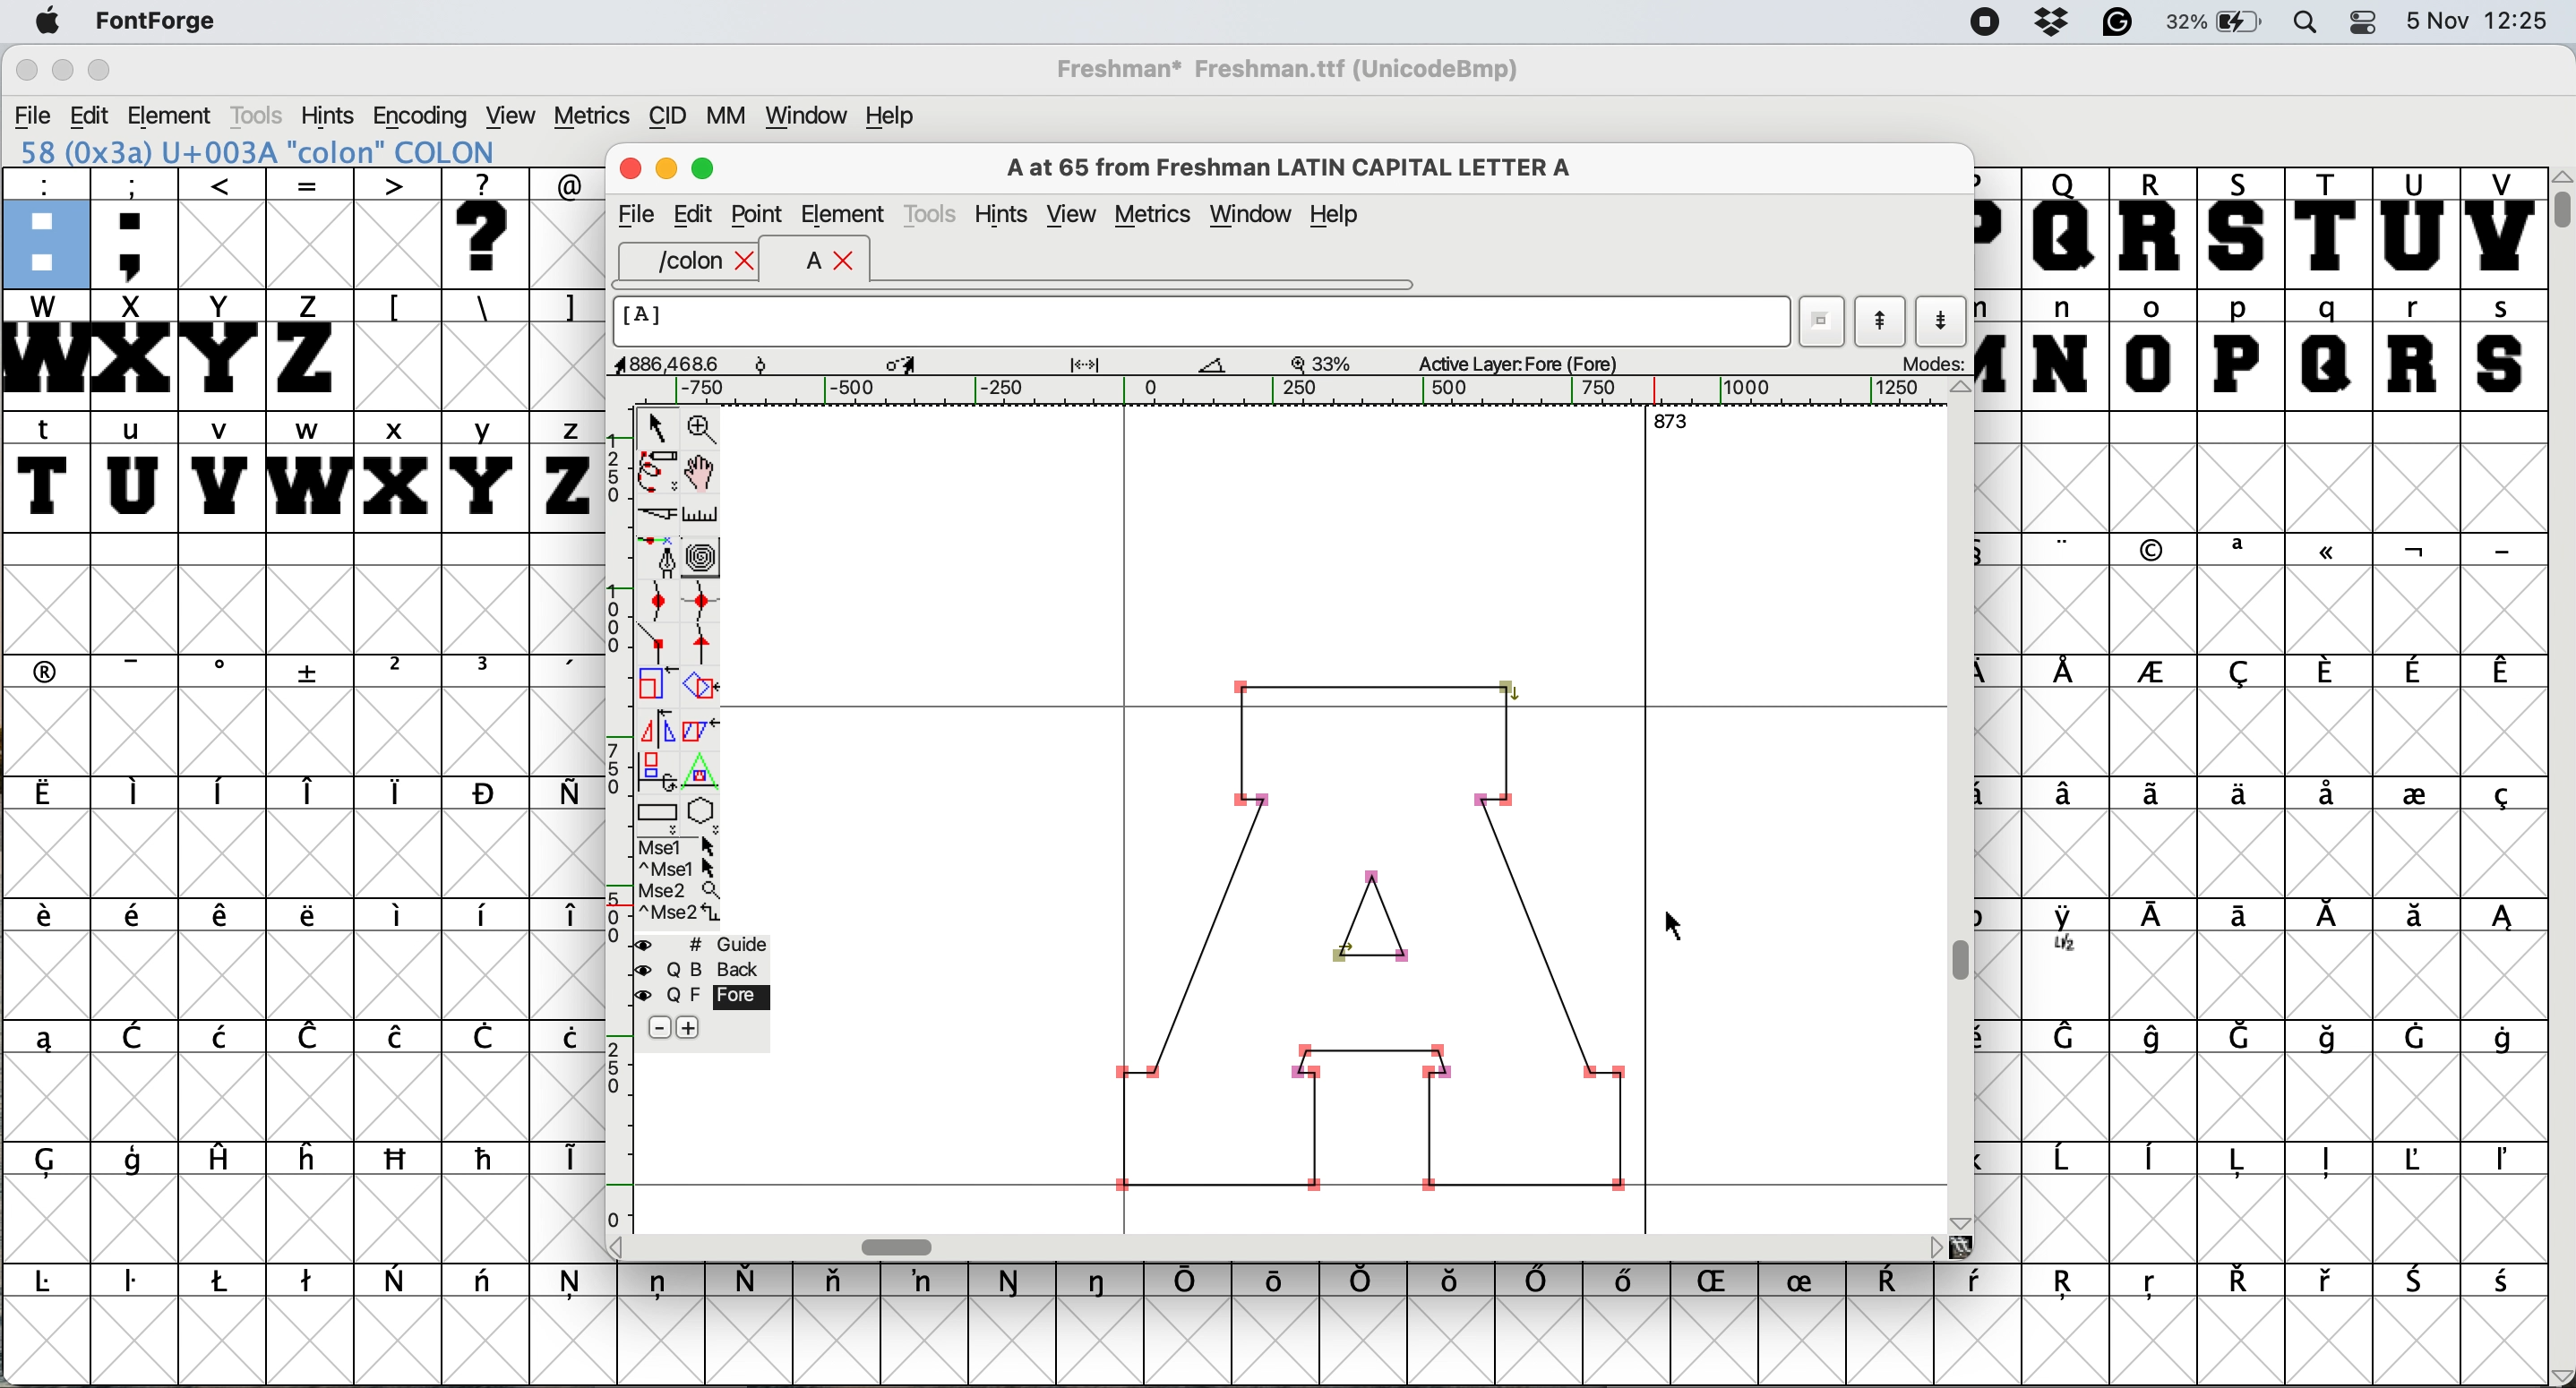 The image size is (2576, 1388). What do you see at coordinates (2414, 917) in the screenshot?
I see `symbol` at bounding box center [2414, 917].